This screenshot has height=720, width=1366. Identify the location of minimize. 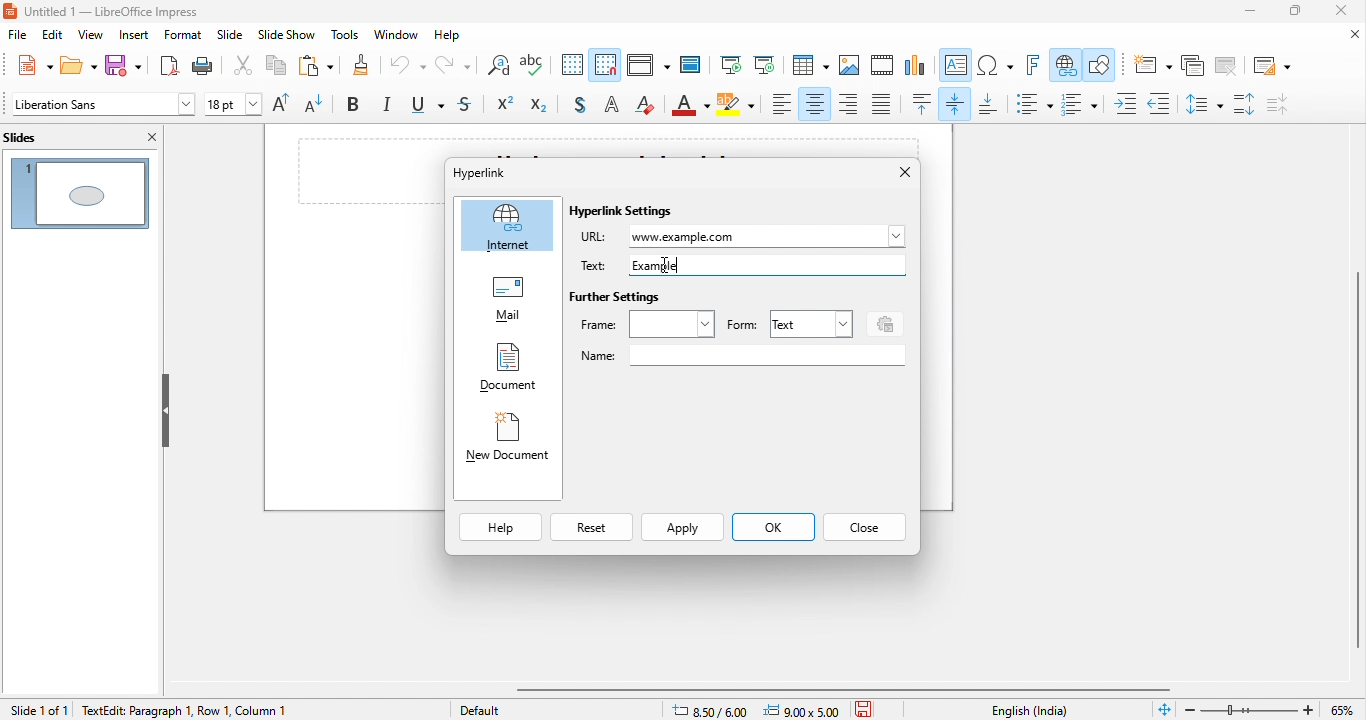
(1239, 14).